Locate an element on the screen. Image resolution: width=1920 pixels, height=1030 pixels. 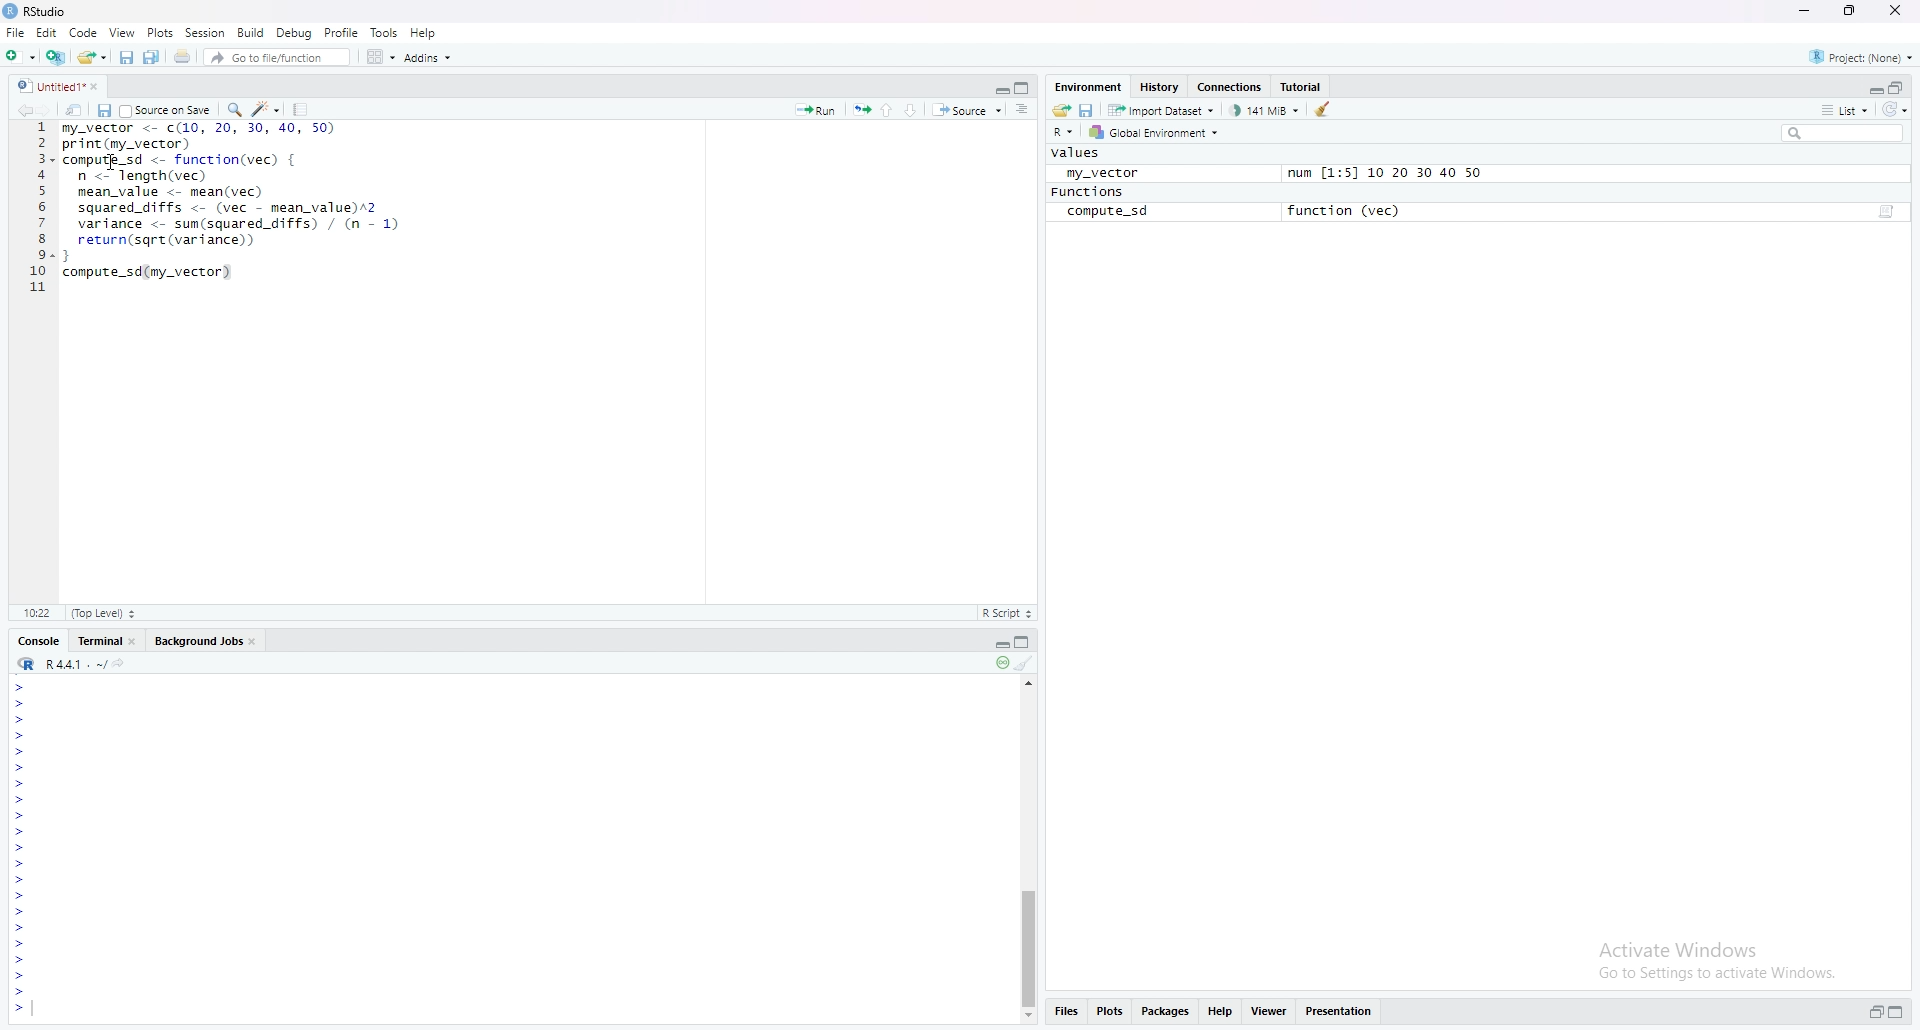
Prompt cursor is located at coordinates (21, 703).